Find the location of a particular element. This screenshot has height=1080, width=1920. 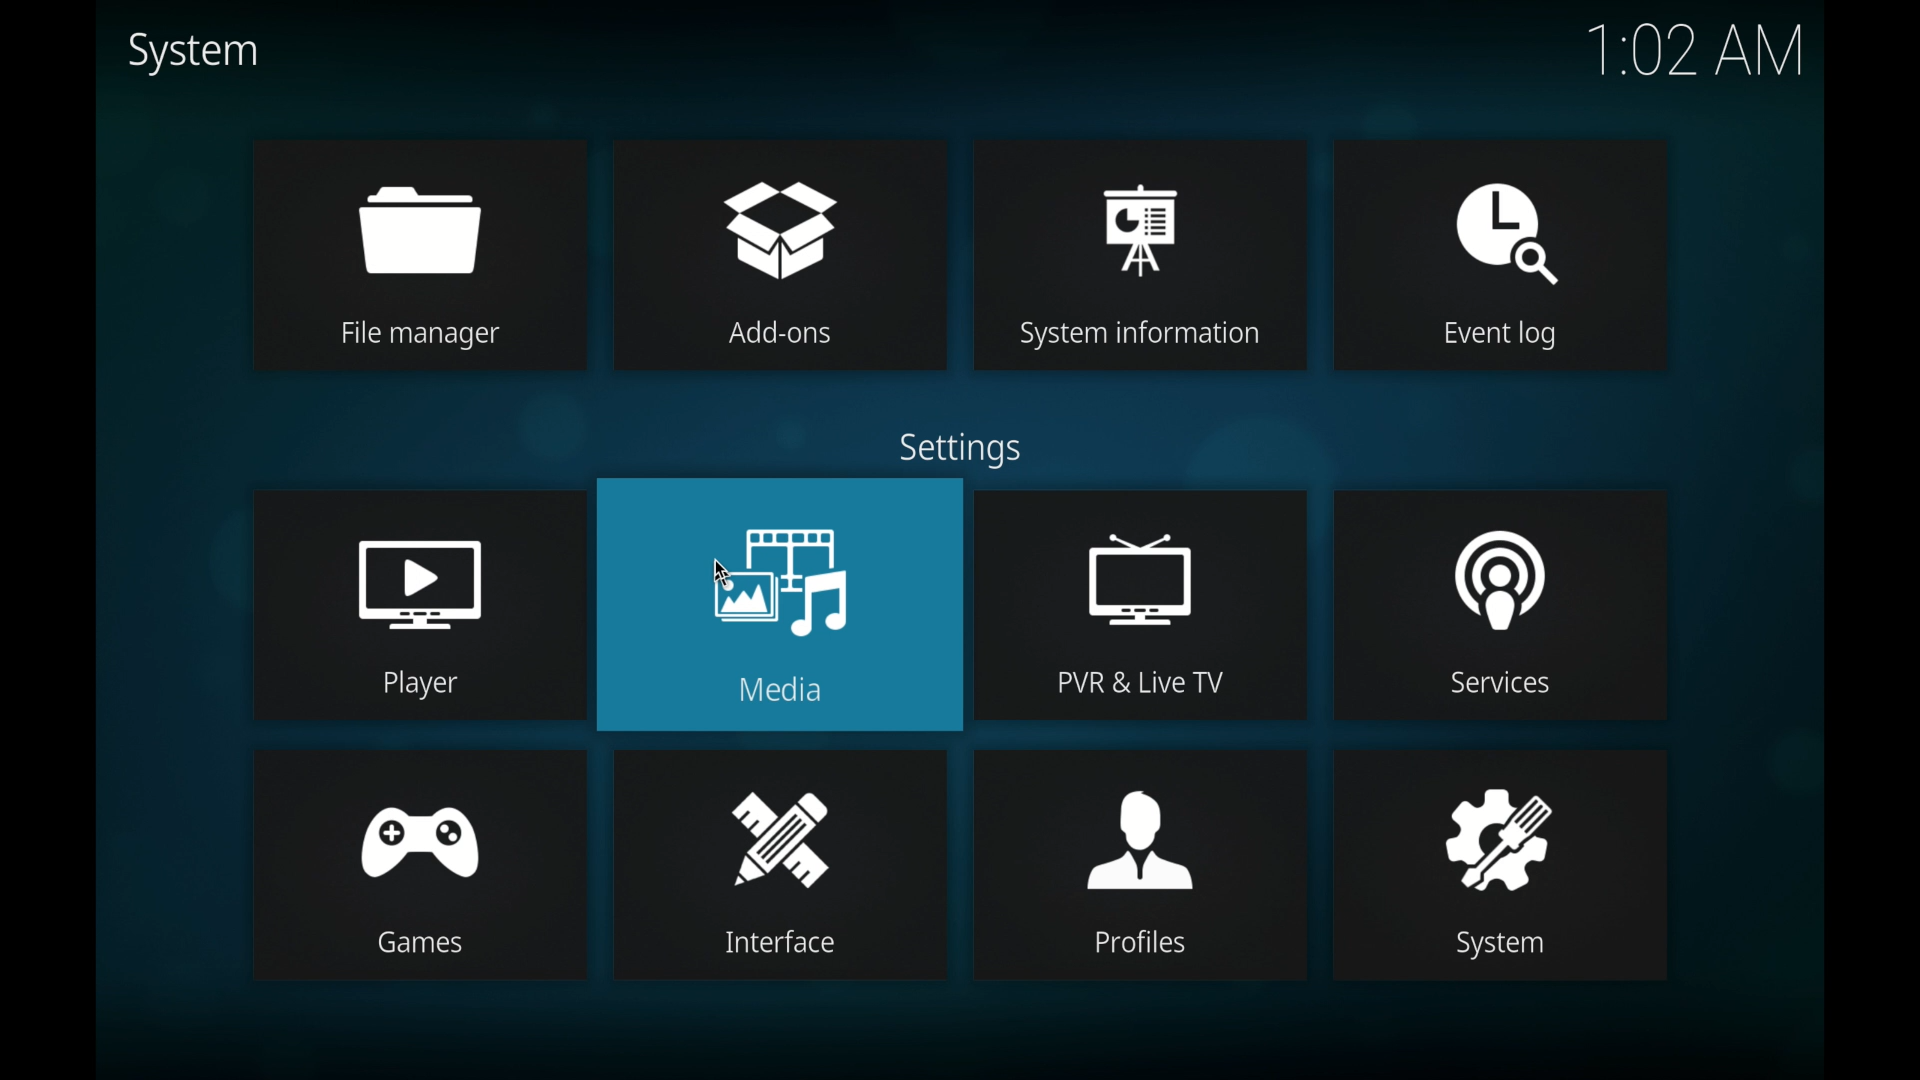

services is located at coordinates (1500, 562).